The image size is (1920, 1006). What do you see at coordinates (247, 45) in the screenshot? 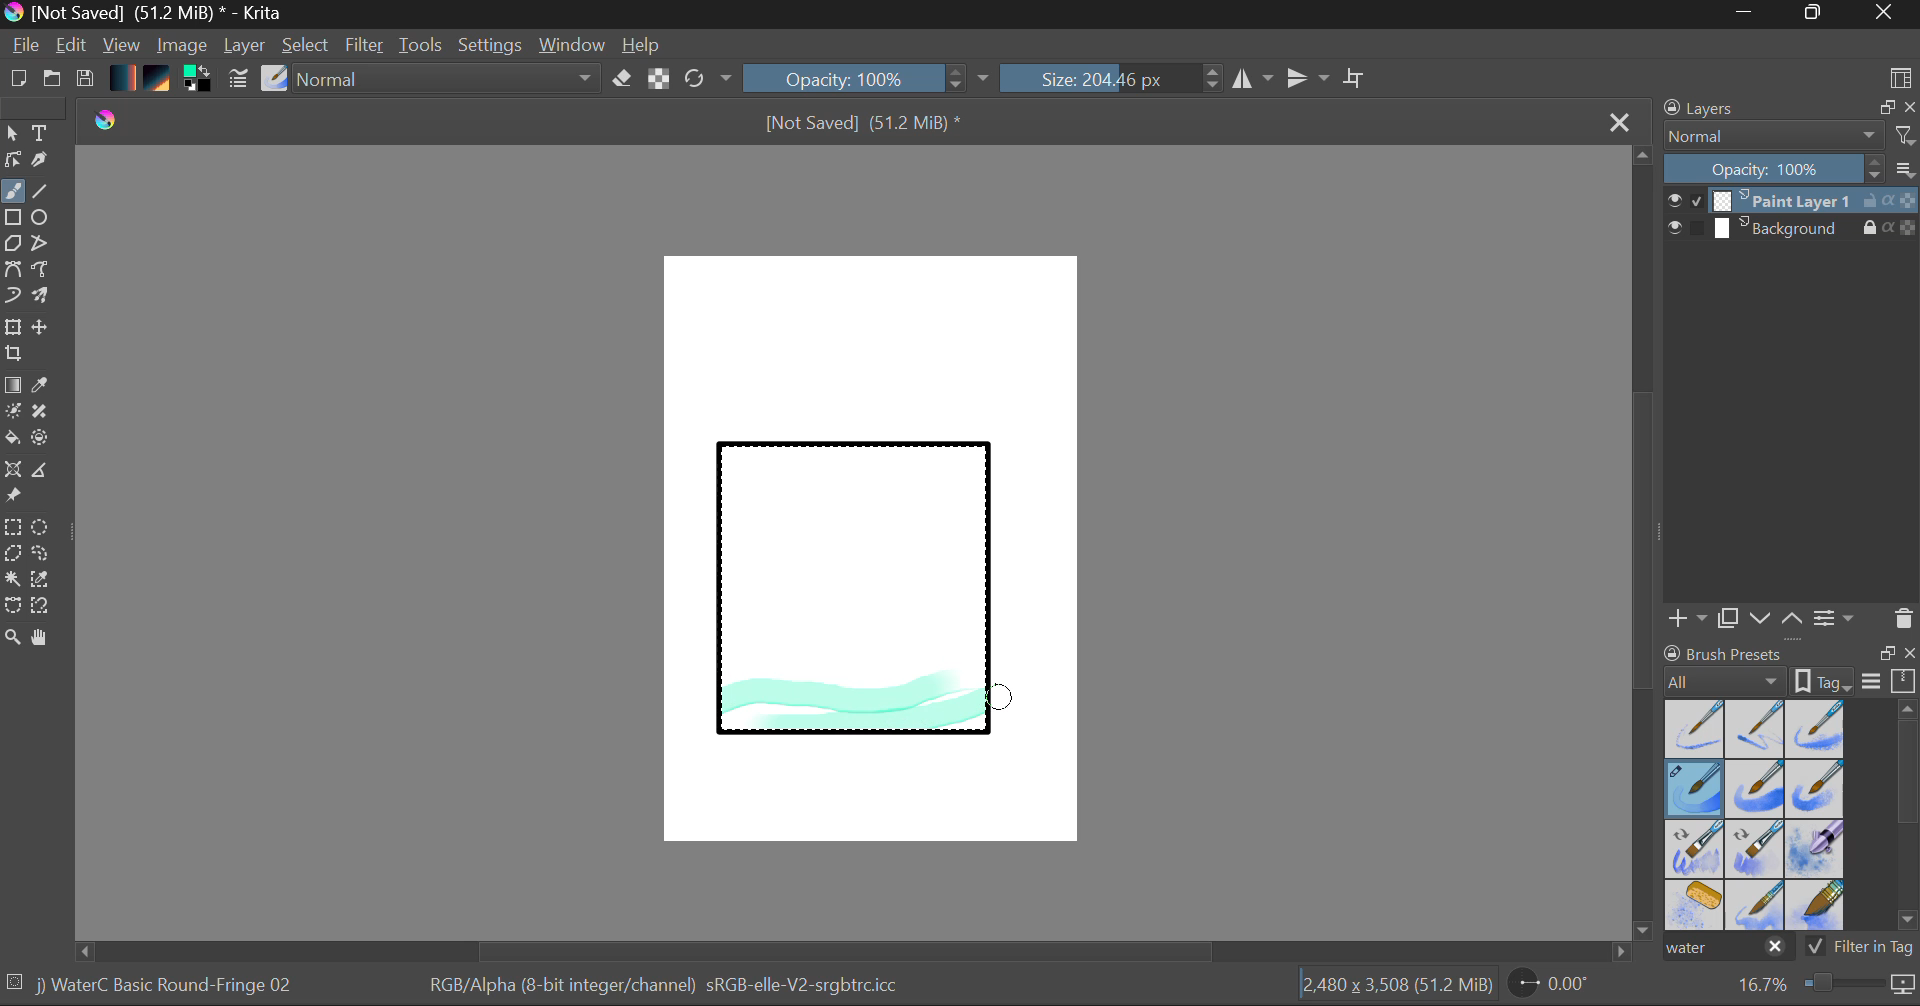
I see `Layer` at bounding box center [247, 45].